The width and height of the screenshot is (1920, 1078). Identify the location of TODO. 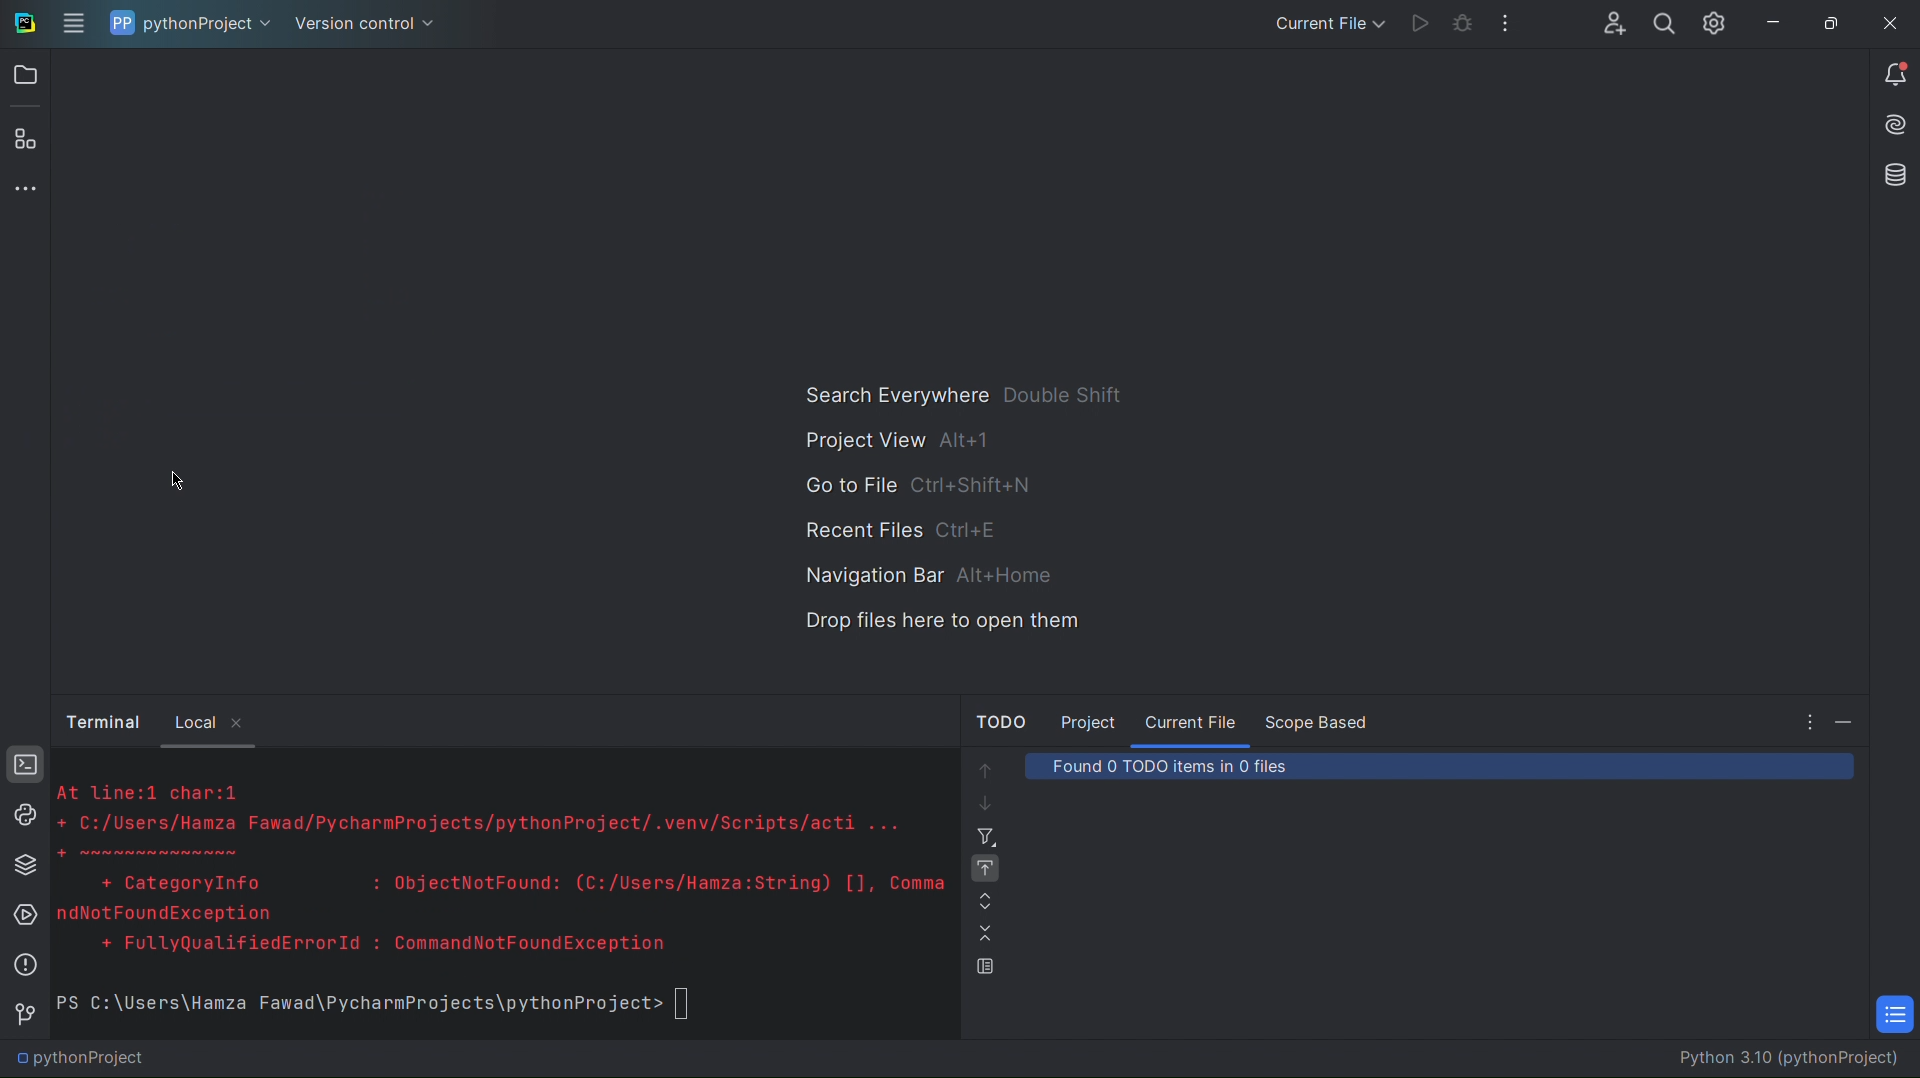
(1894, 1015).